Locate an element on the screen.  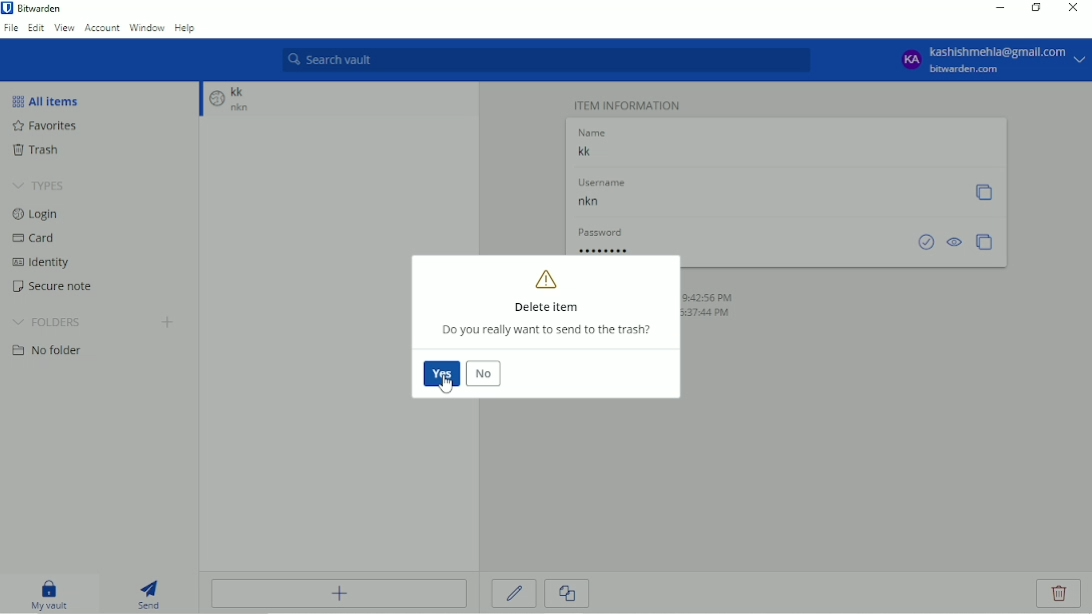
caution logo is located at coordinates (546, 278).